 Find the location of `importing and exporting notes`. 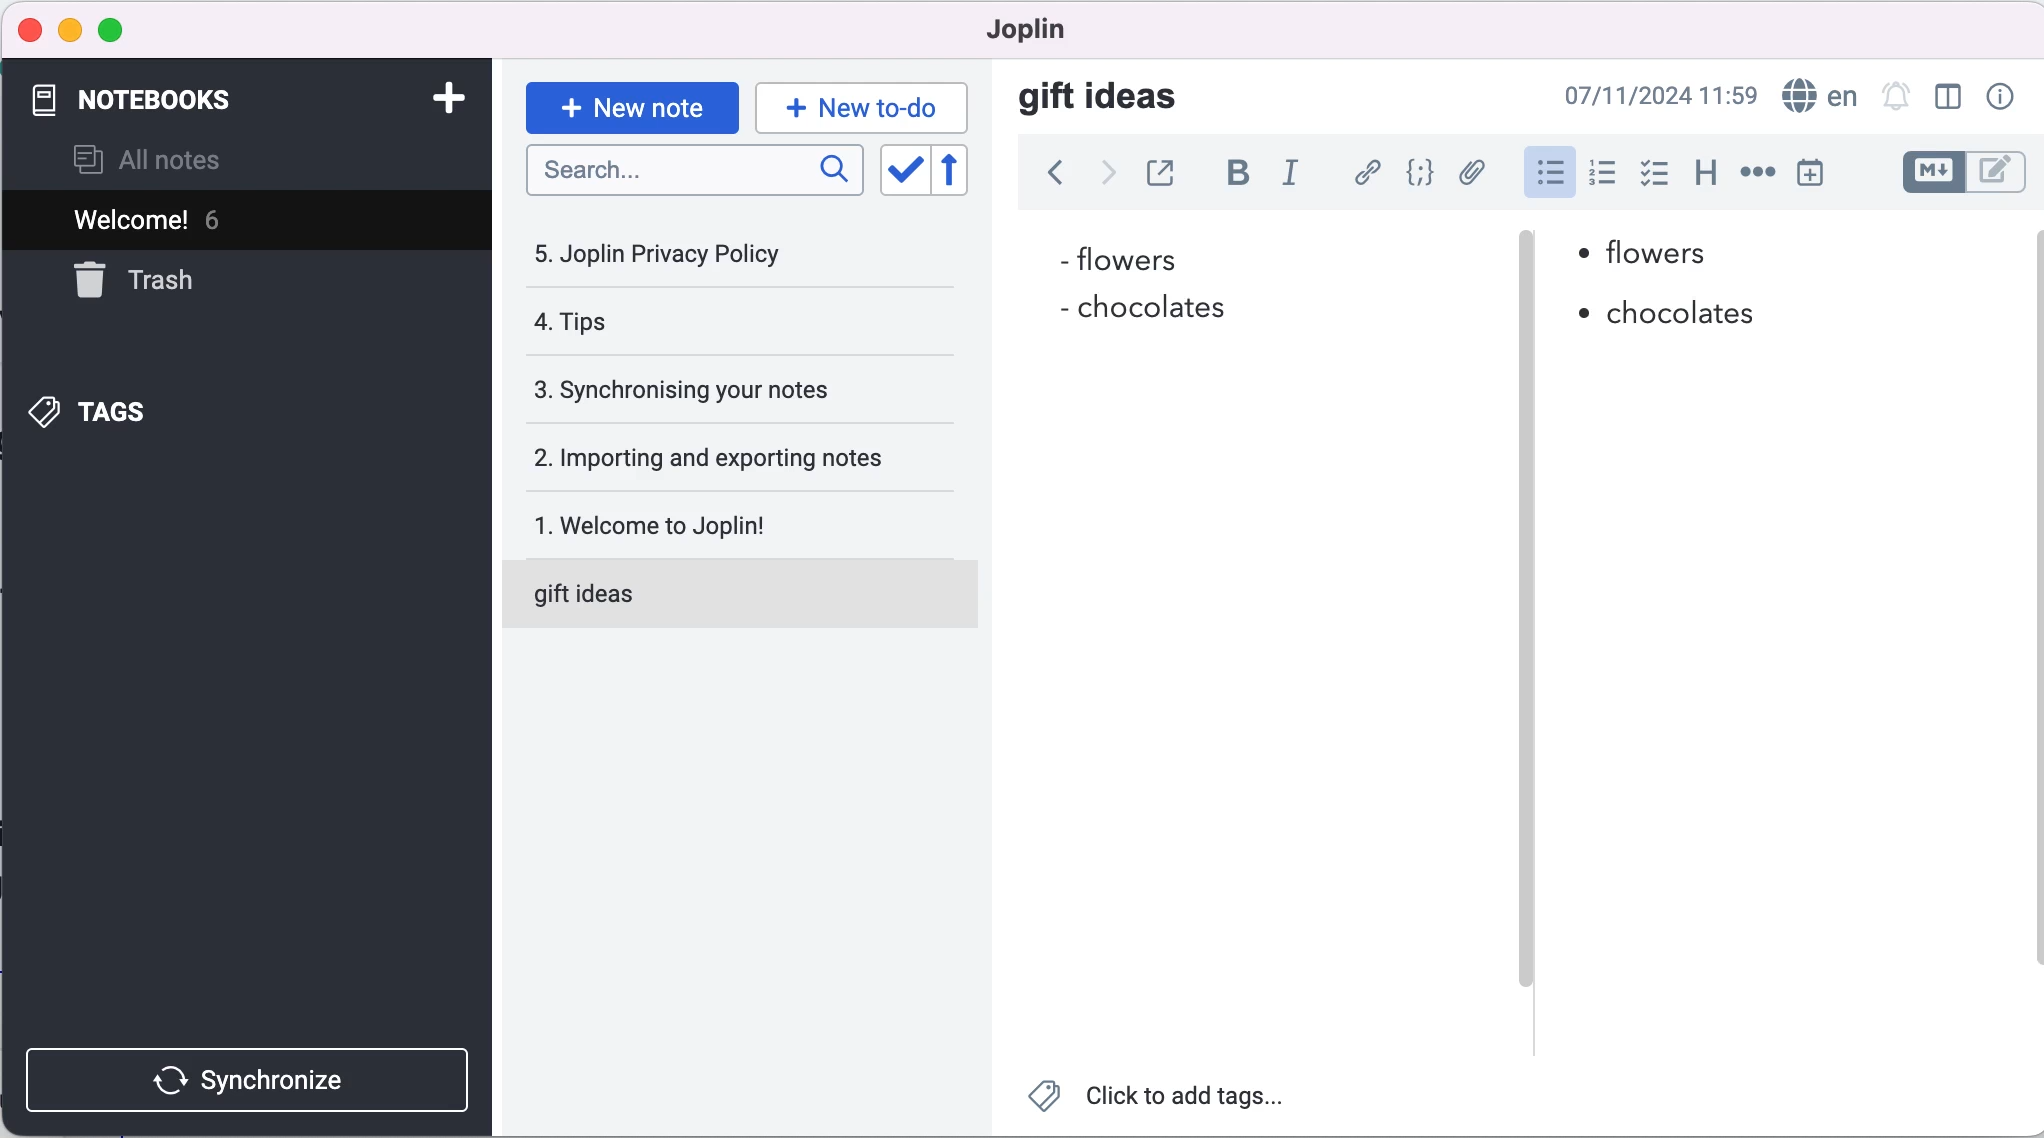

importing and exporting notes is located at coordinates (733, 456).